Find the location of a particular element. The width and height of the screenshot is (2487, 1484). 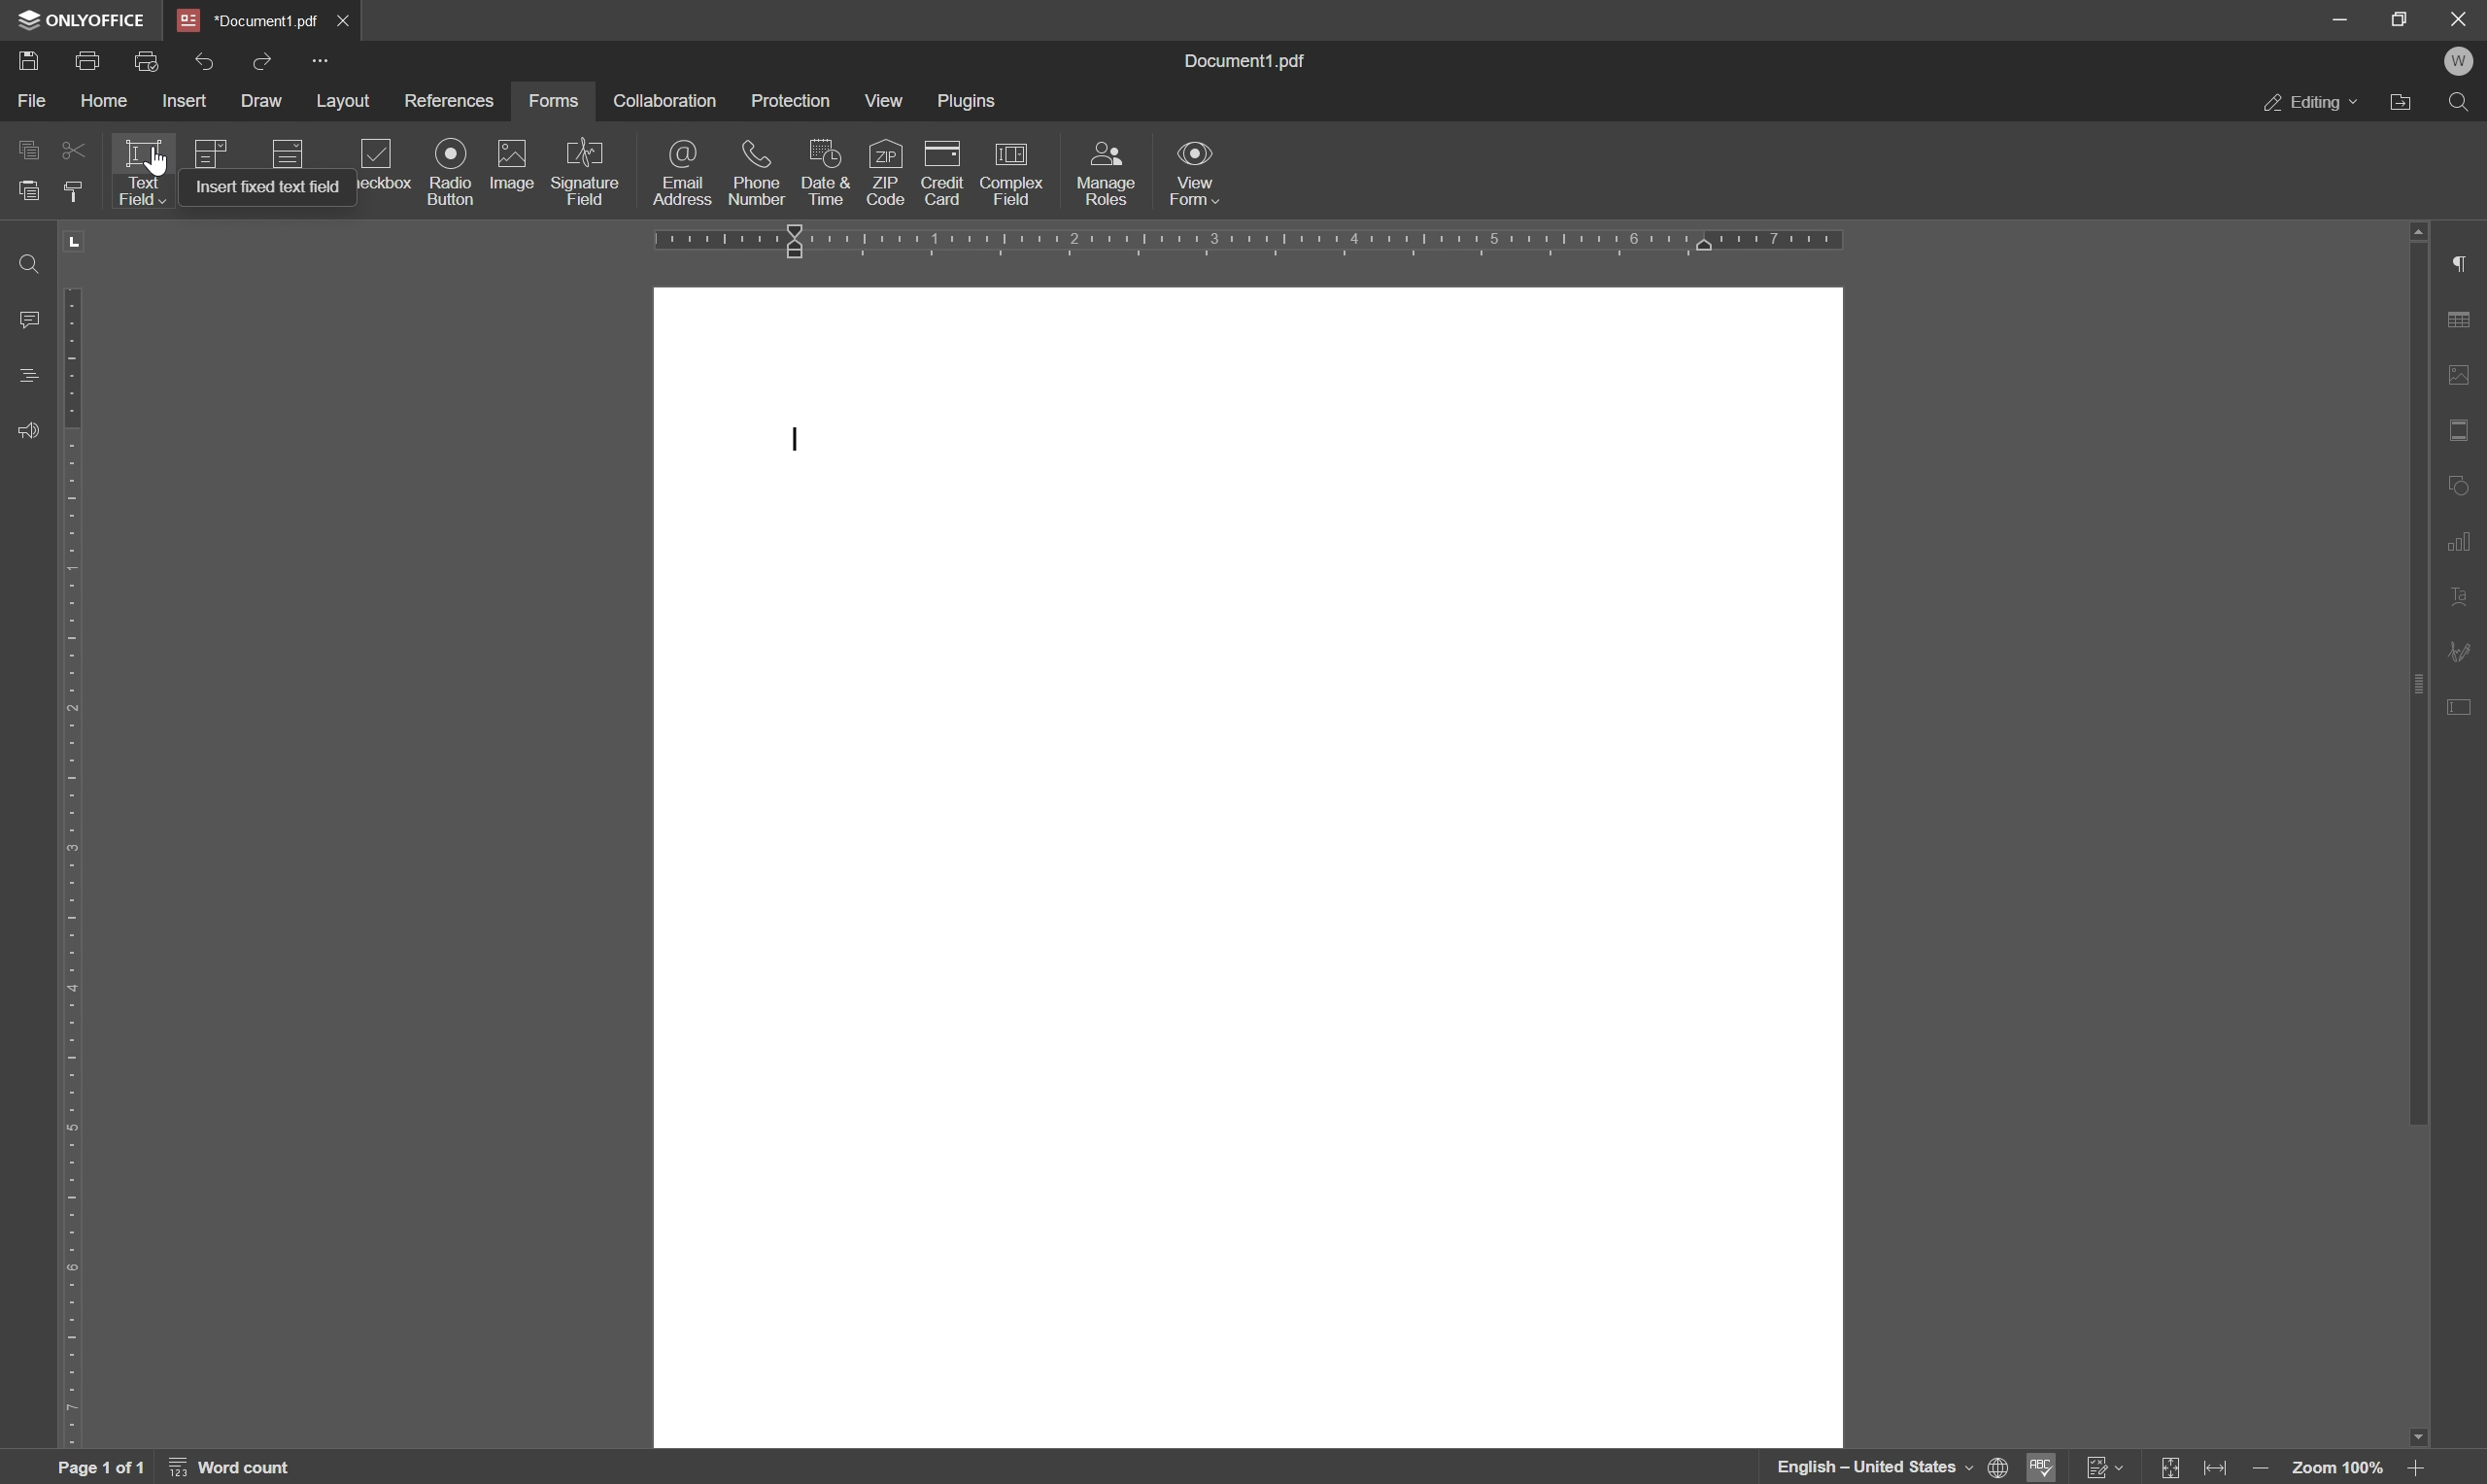

comments is located at coordinates (25, 318).